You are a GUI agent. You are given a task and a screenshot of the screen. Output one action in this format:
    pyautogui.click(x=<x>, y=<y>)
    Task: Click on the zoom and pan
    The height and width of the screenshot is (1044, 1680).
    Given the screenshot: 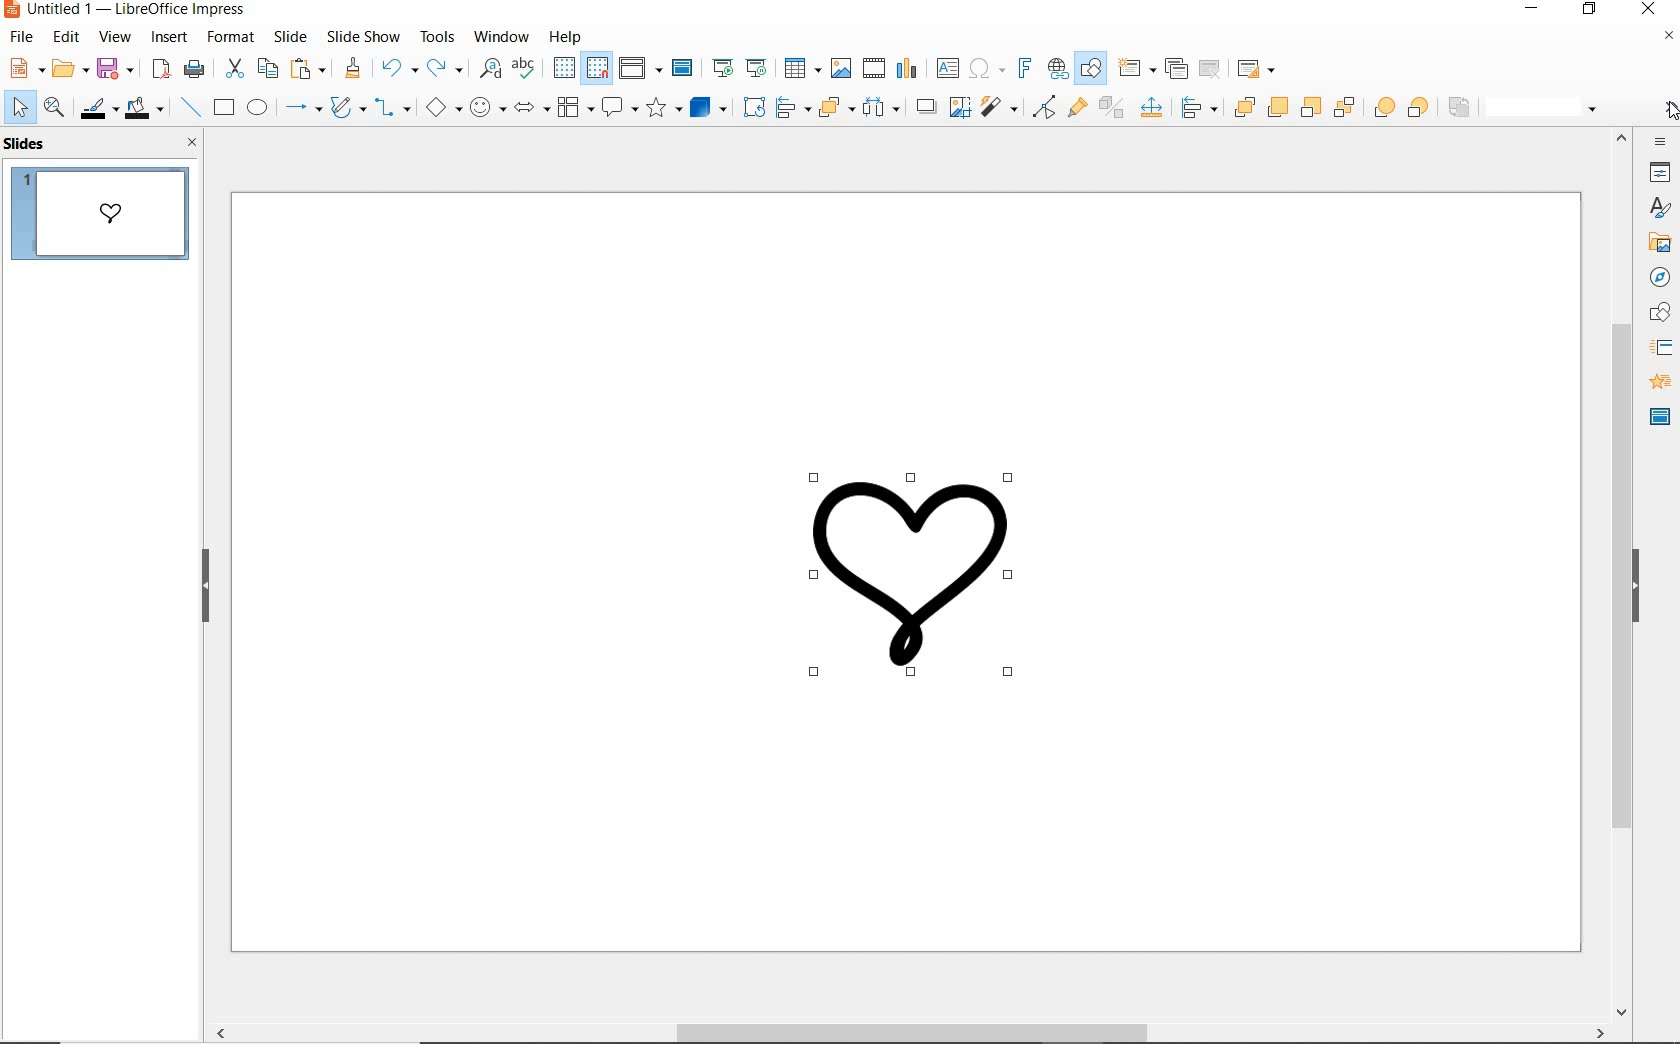 What is the action you would take?
    pyautogui.click(x=52, y=107)
    